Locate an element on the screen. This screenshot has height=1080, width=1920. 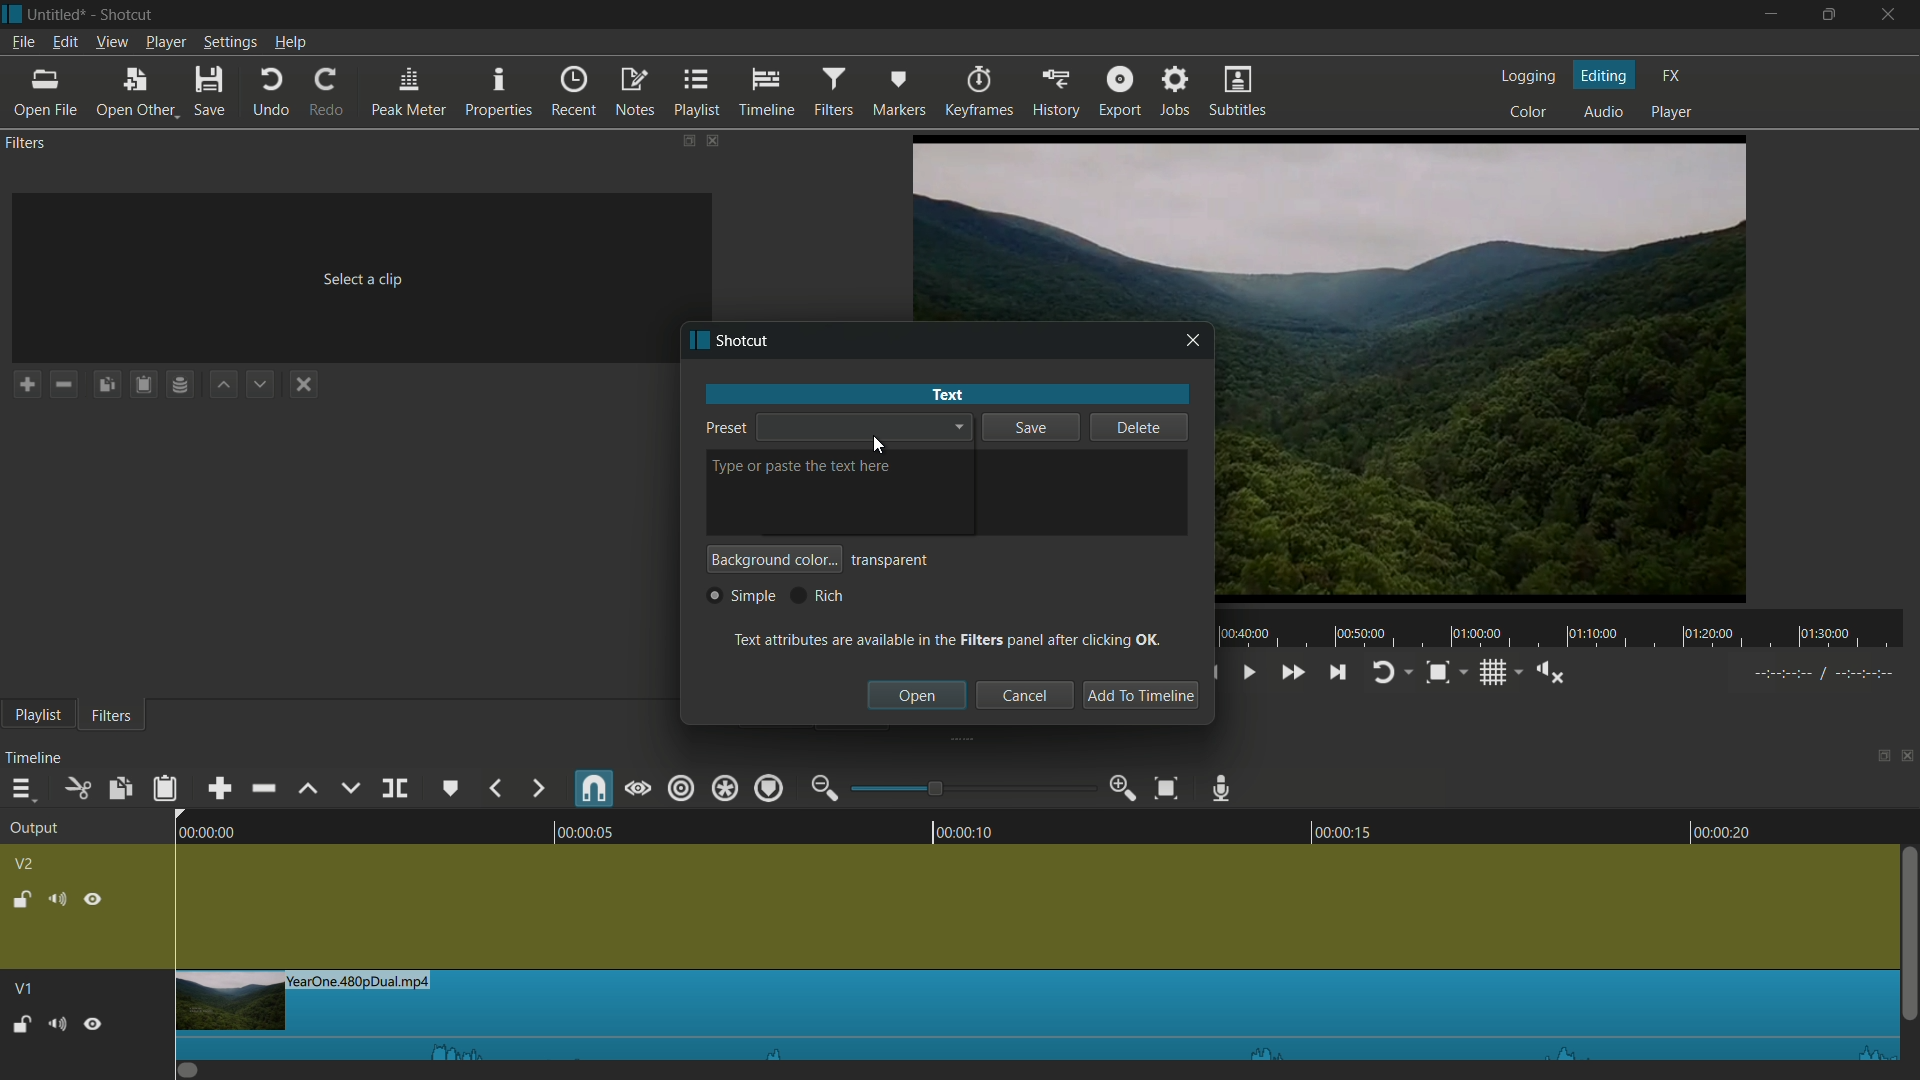
backward is located at coordinates (494, 786).